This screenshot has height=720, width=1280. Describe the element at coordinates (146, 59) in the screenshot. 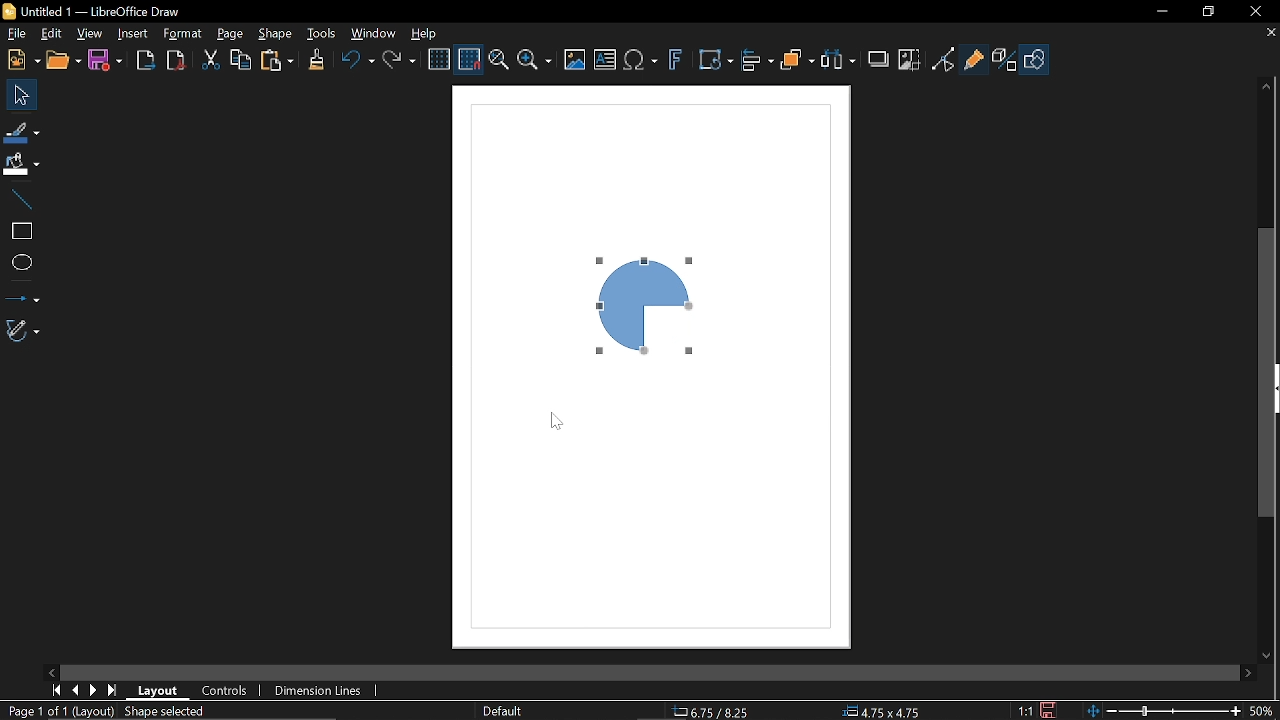

I see `Export` at that location.